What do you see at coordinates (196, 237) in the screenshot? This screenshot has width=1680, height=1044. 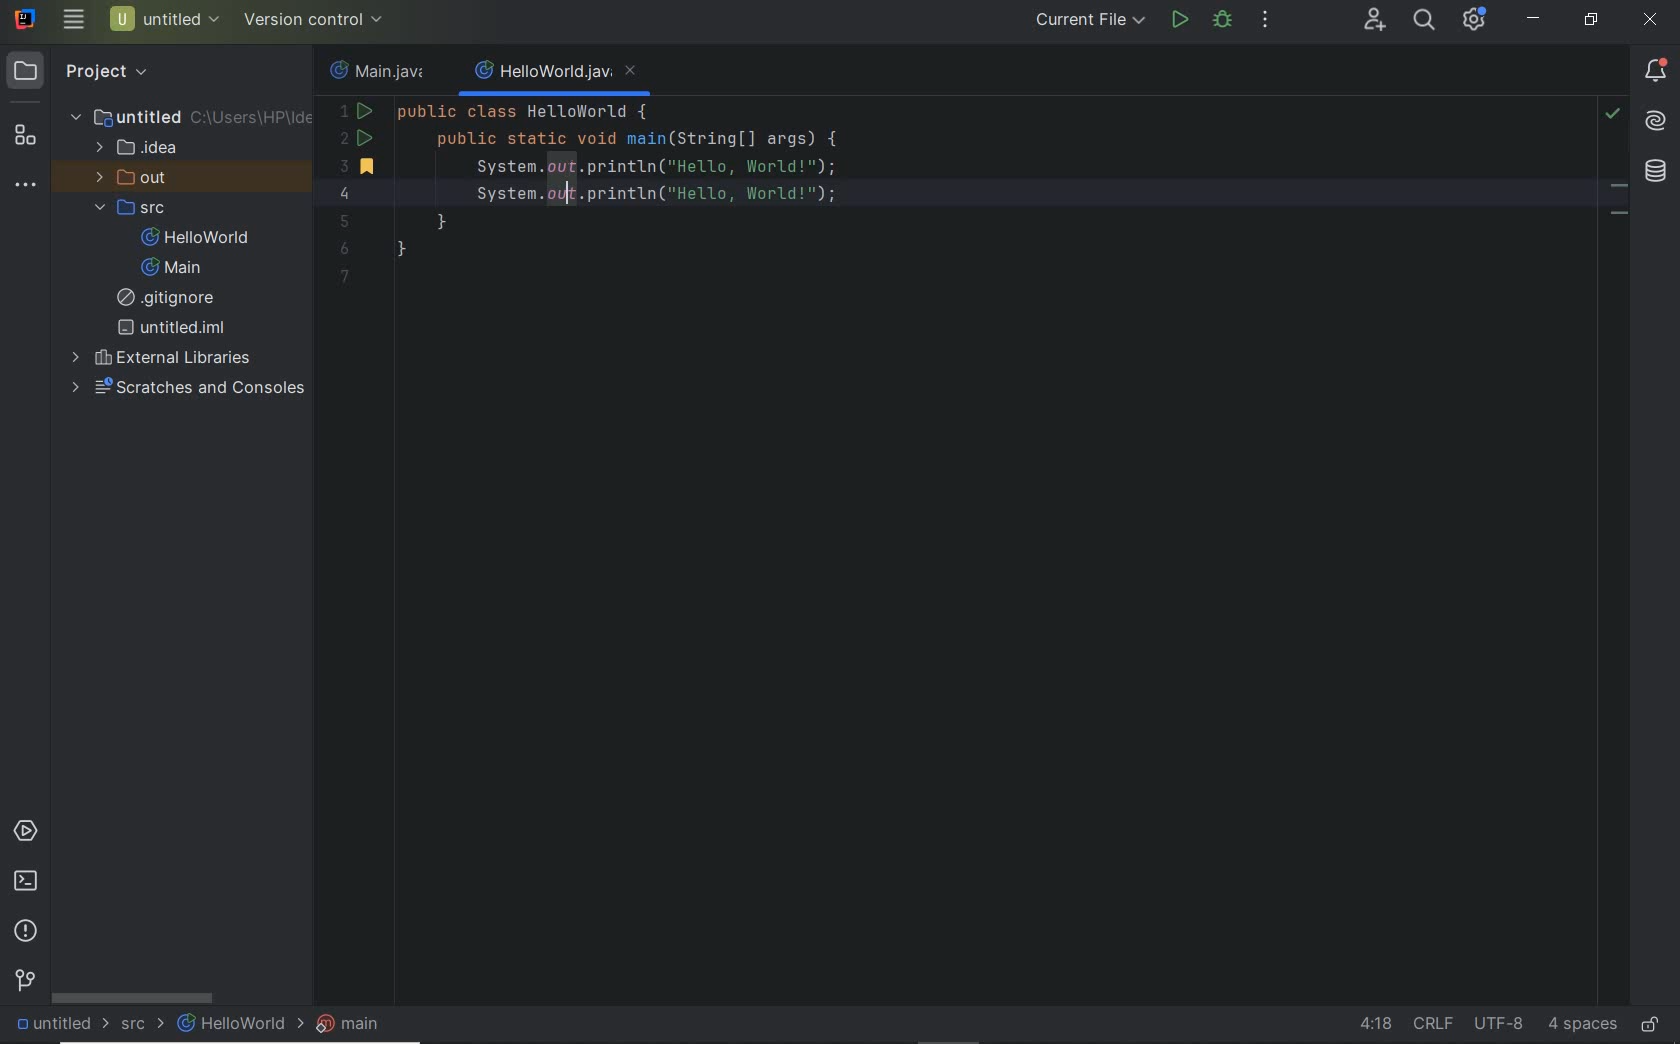 I see `HelloWorld` at bounding box center [196, 237].